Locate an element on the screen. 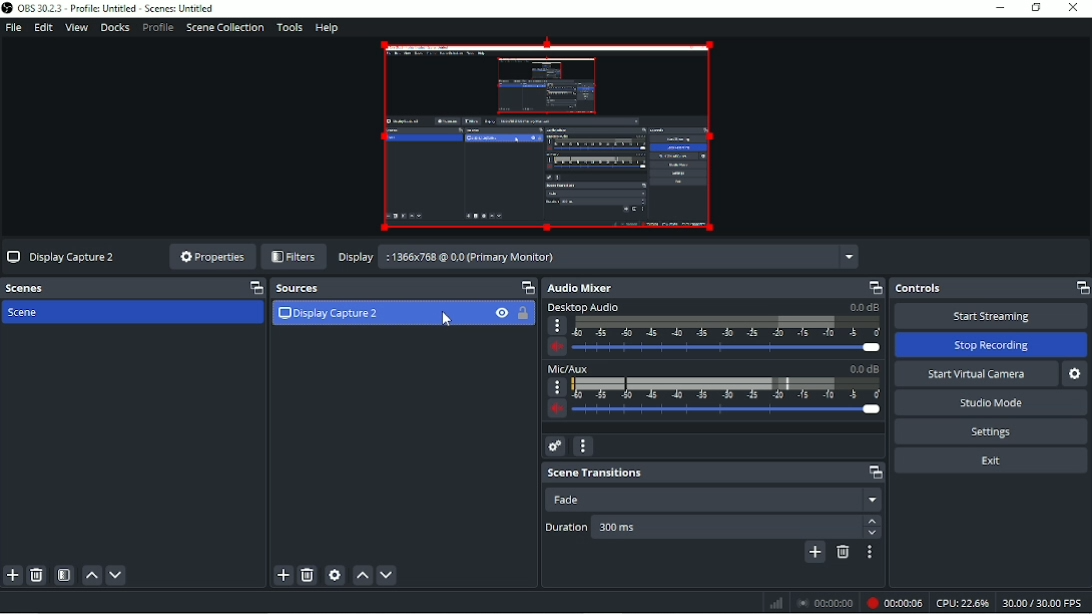 The width and height of the screenshot is (1092, 614). Display is located at coordinates (356, 257).